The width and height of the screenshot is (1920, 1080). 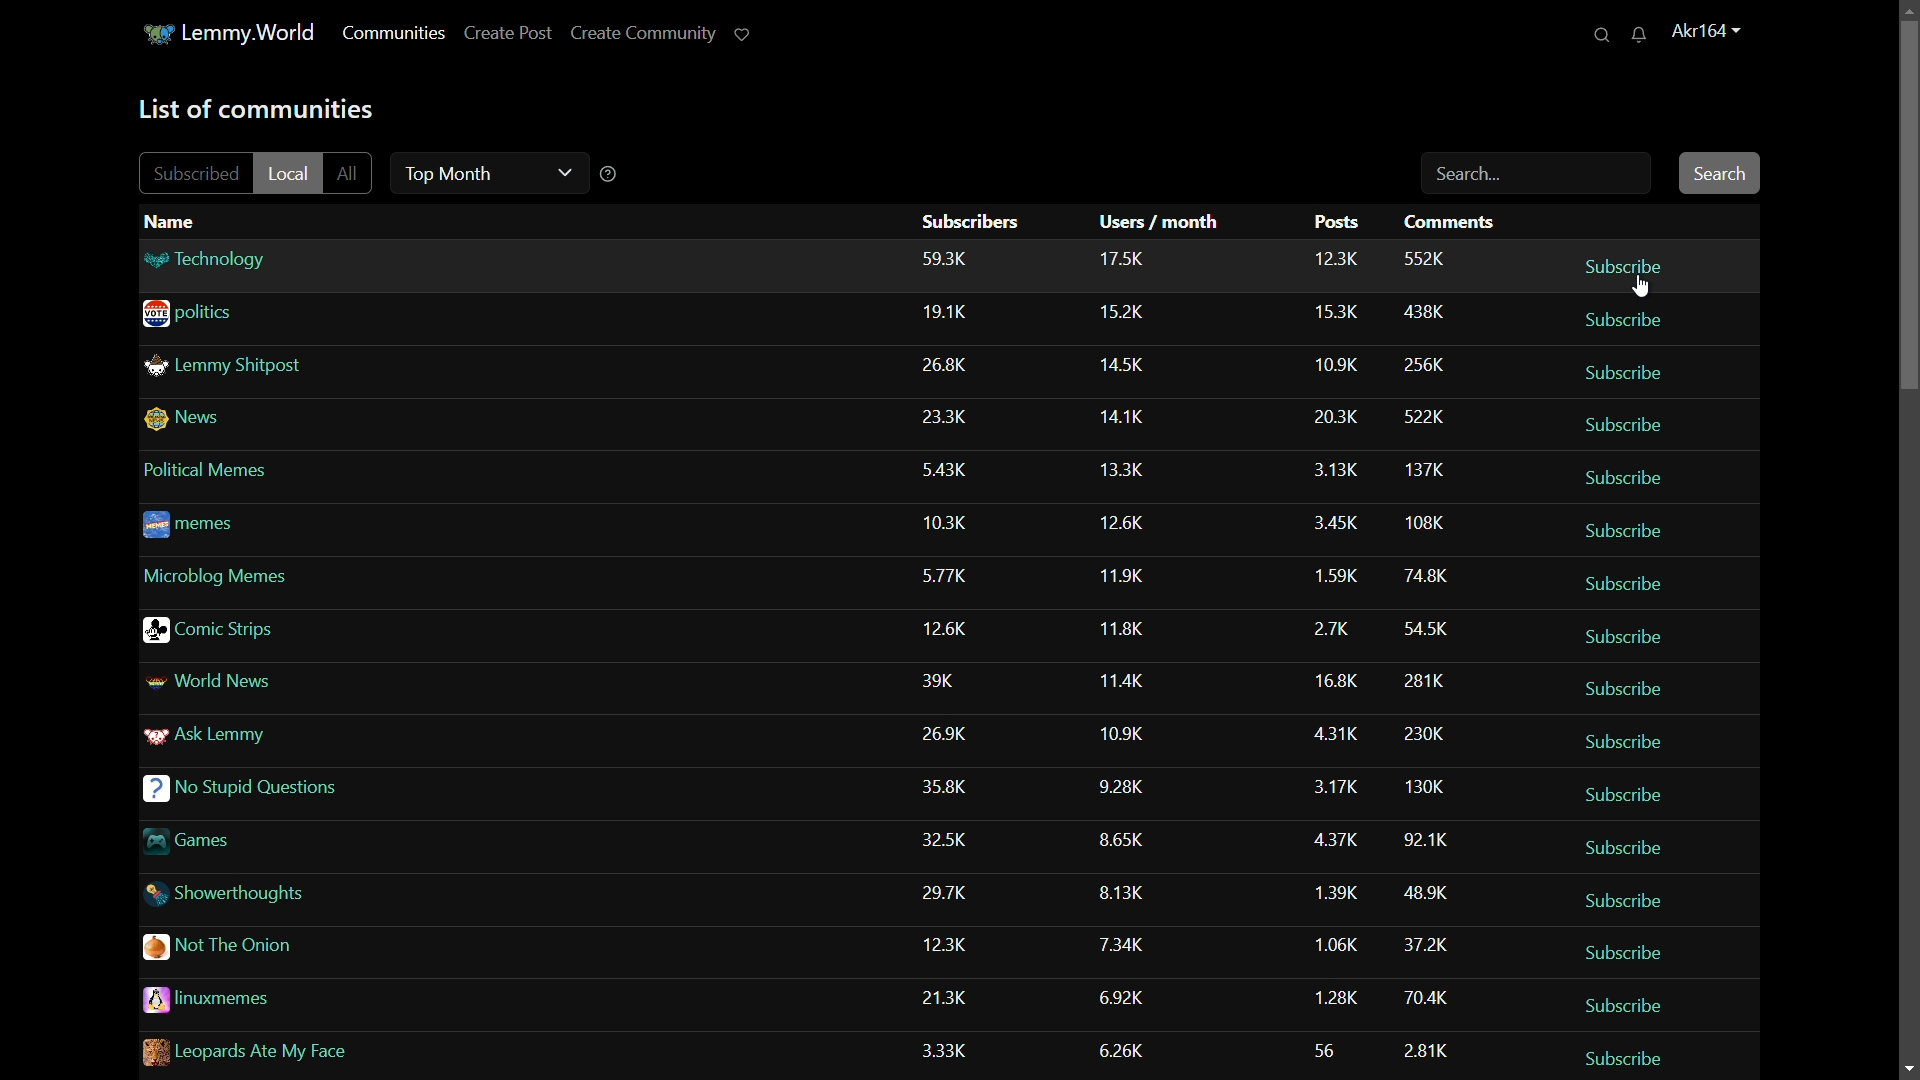 What do you see at coordinates (946, 573) in the screenshot?
I see `` at bounding box center [946, 573].